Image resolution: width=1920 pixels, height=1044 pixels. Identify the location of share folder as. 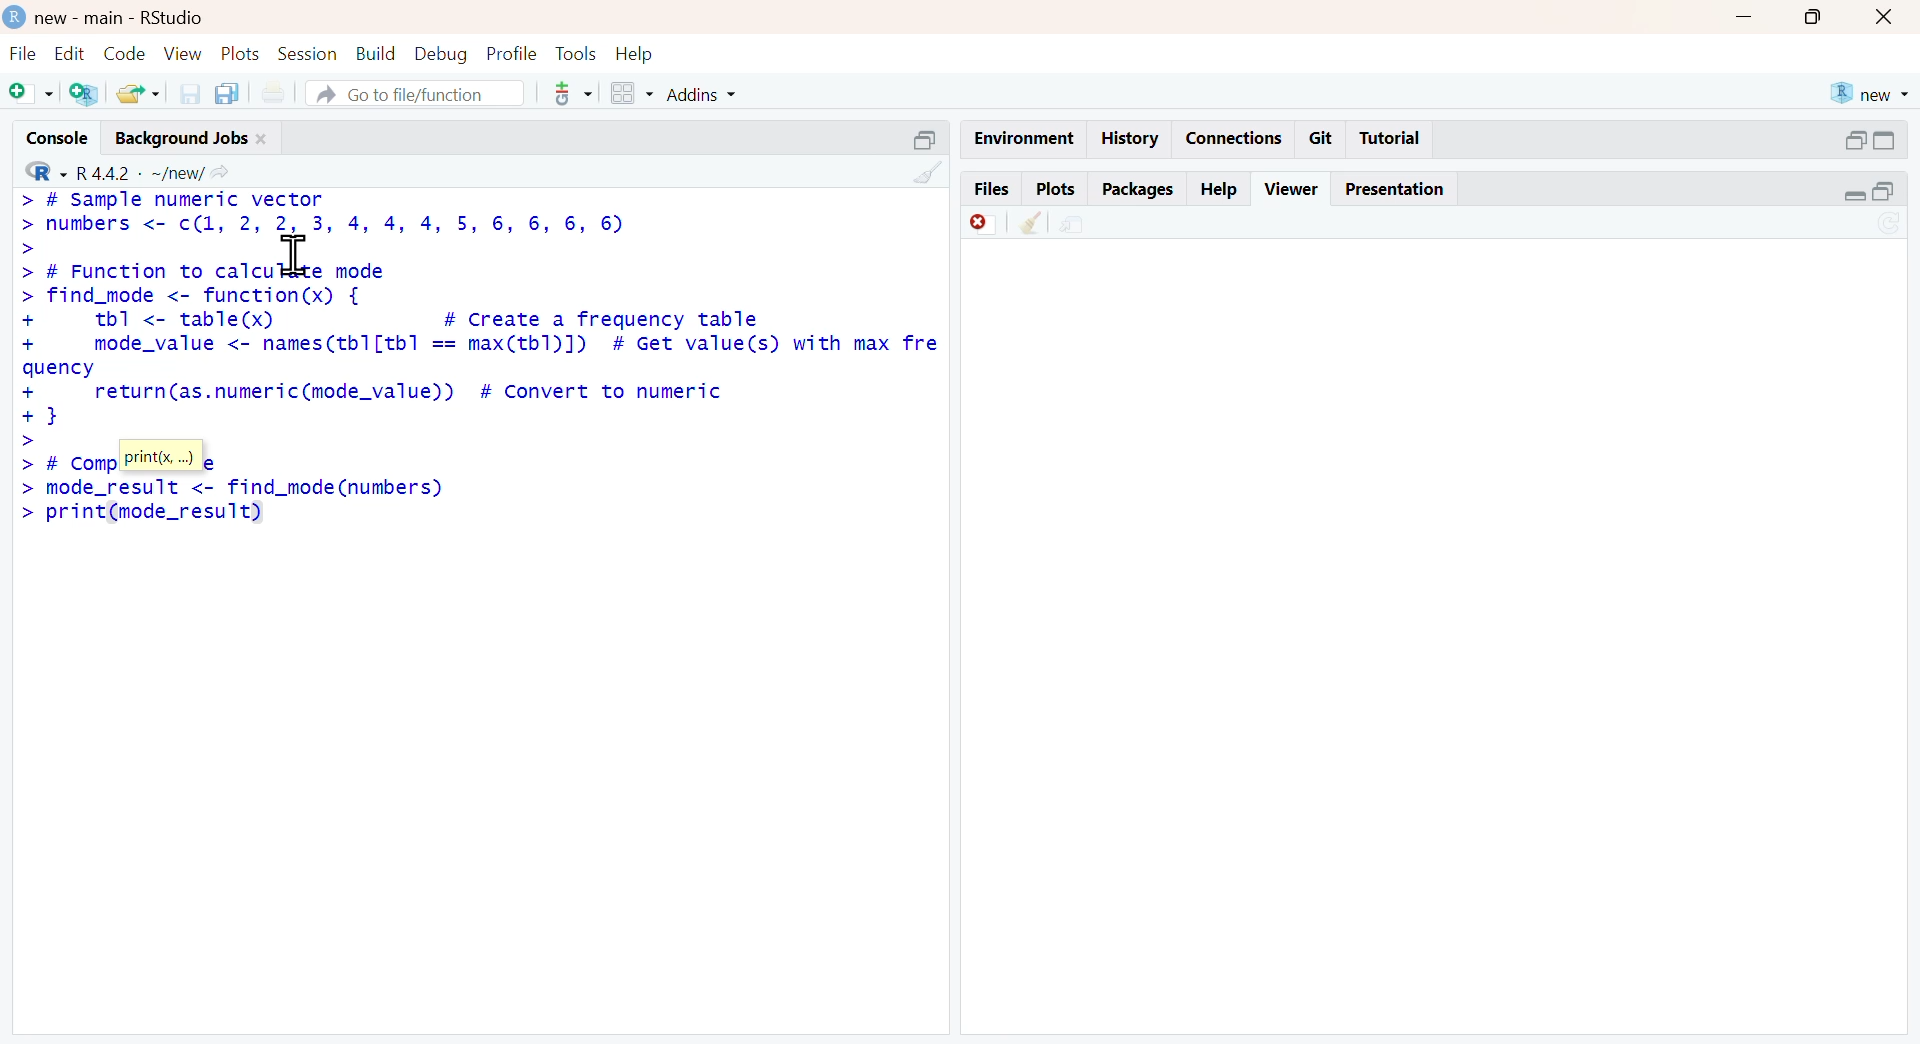
(140, 94).